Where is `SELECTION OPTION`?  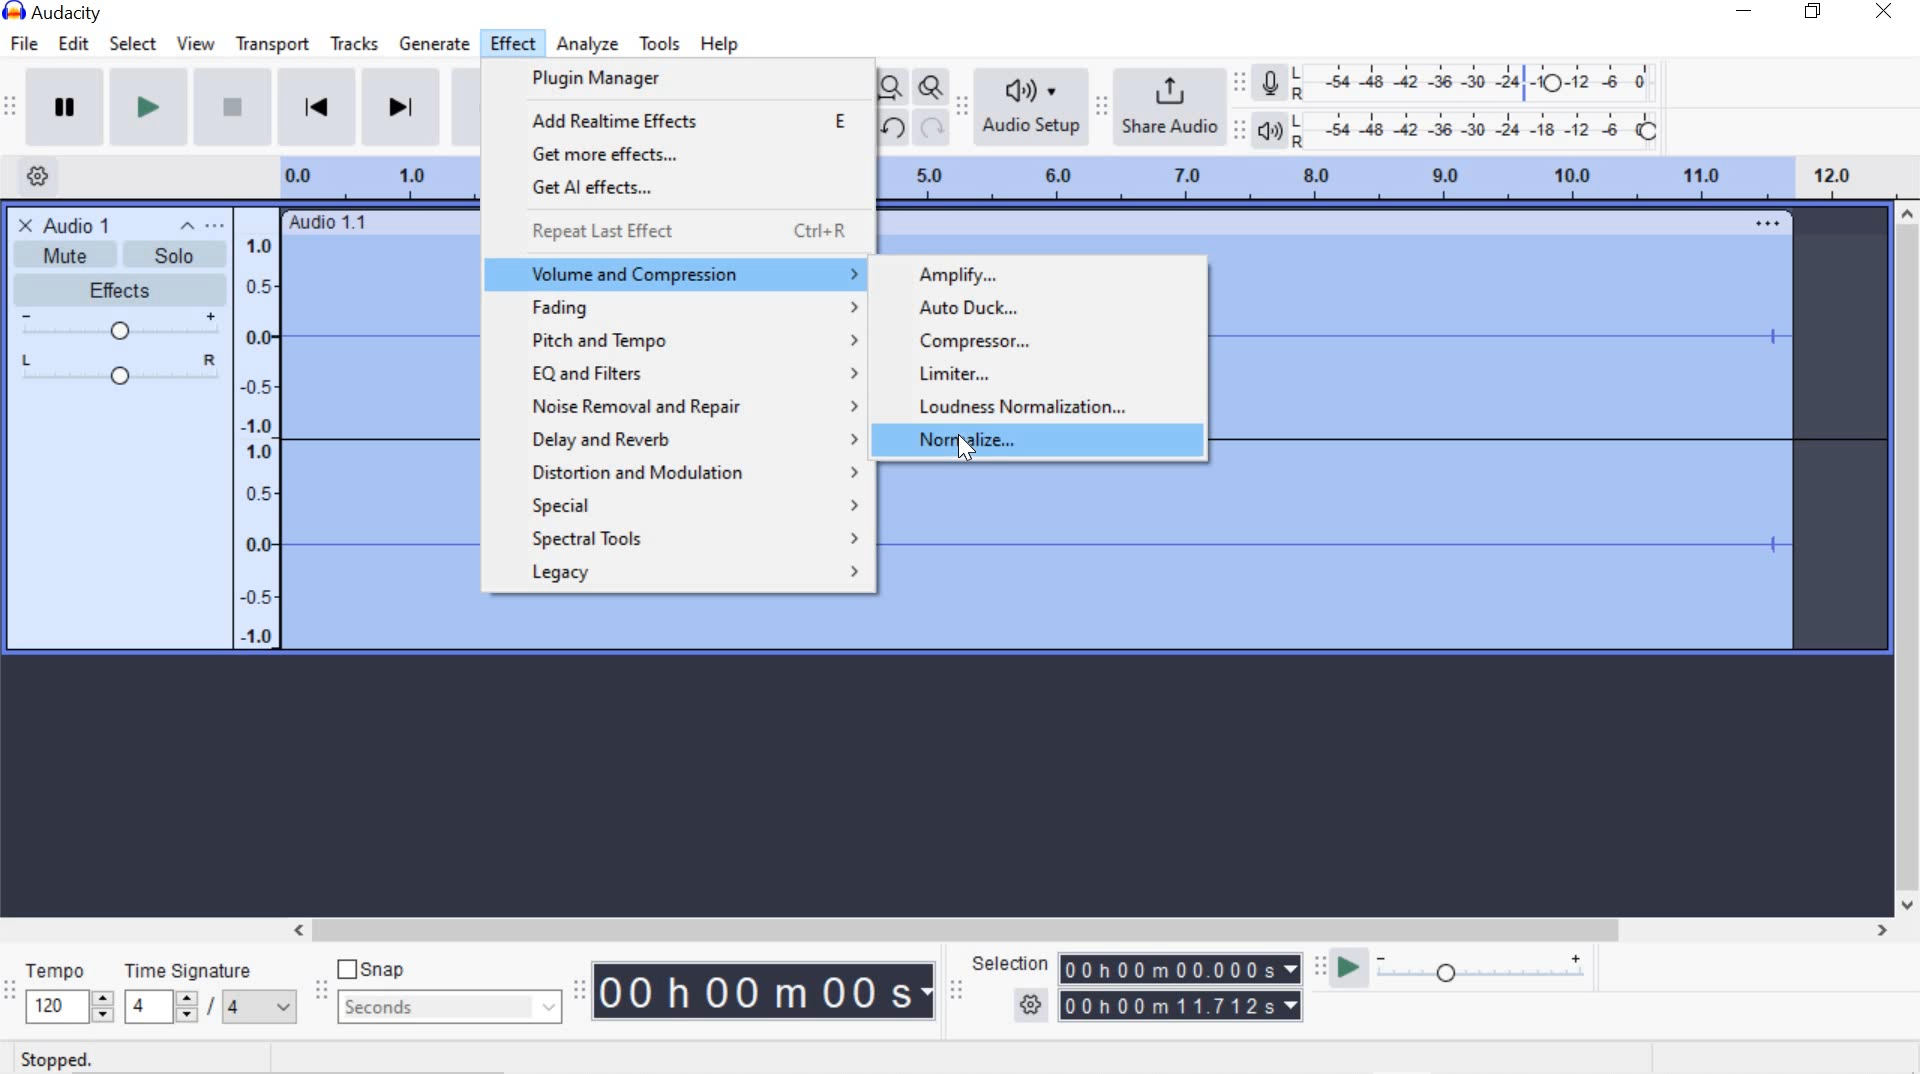
SELECTION OPTION is located at coordinates (1032, 1005).